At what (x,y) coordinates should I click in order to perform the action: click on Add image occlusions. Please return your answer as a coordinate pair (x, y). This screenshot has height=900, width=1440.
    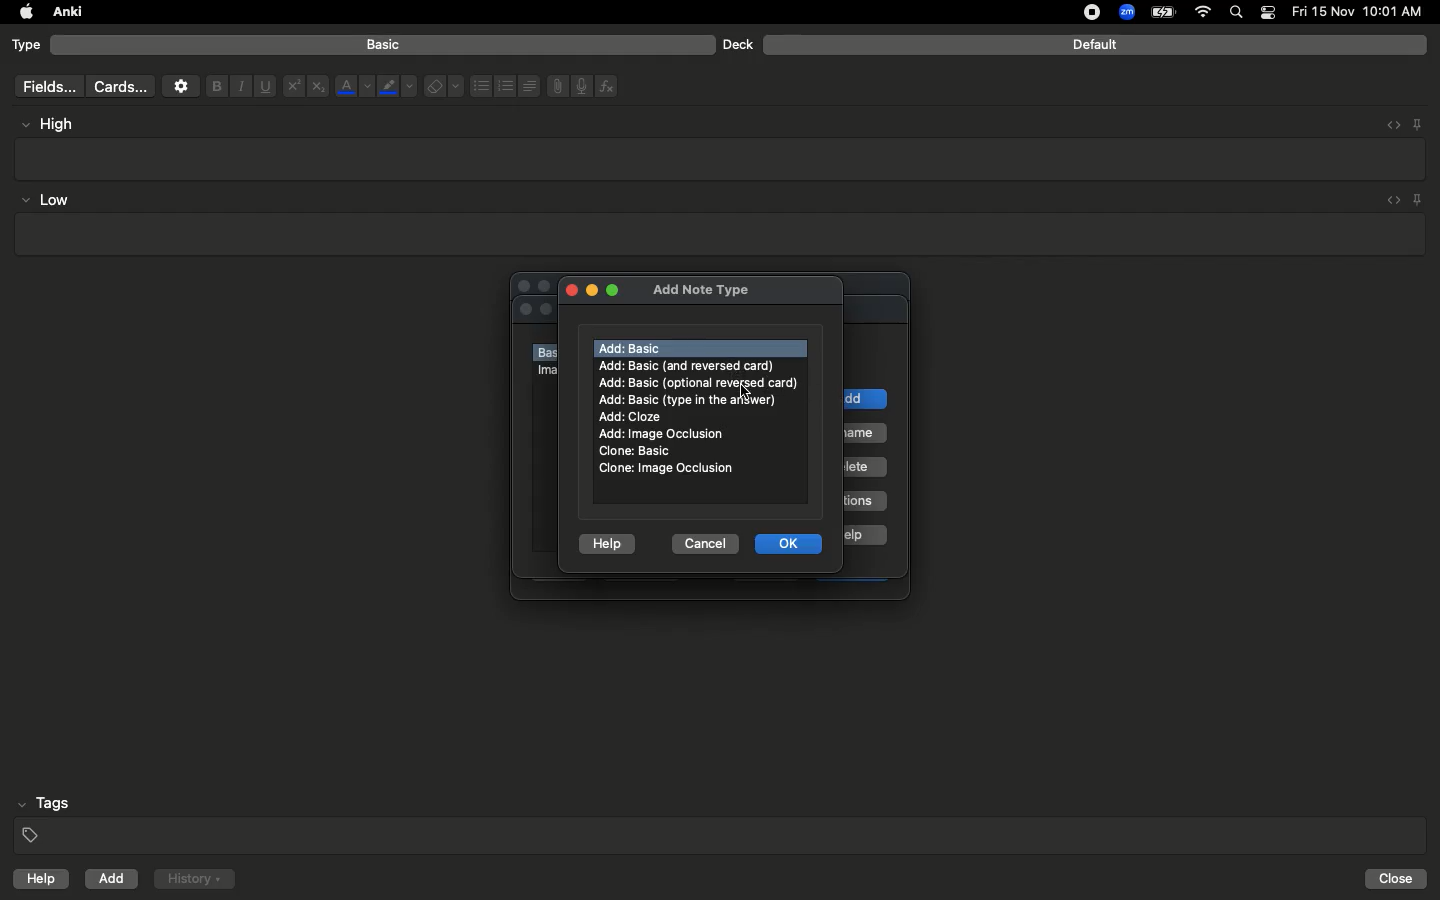
    Looking at the image, I should click on (666, 434).